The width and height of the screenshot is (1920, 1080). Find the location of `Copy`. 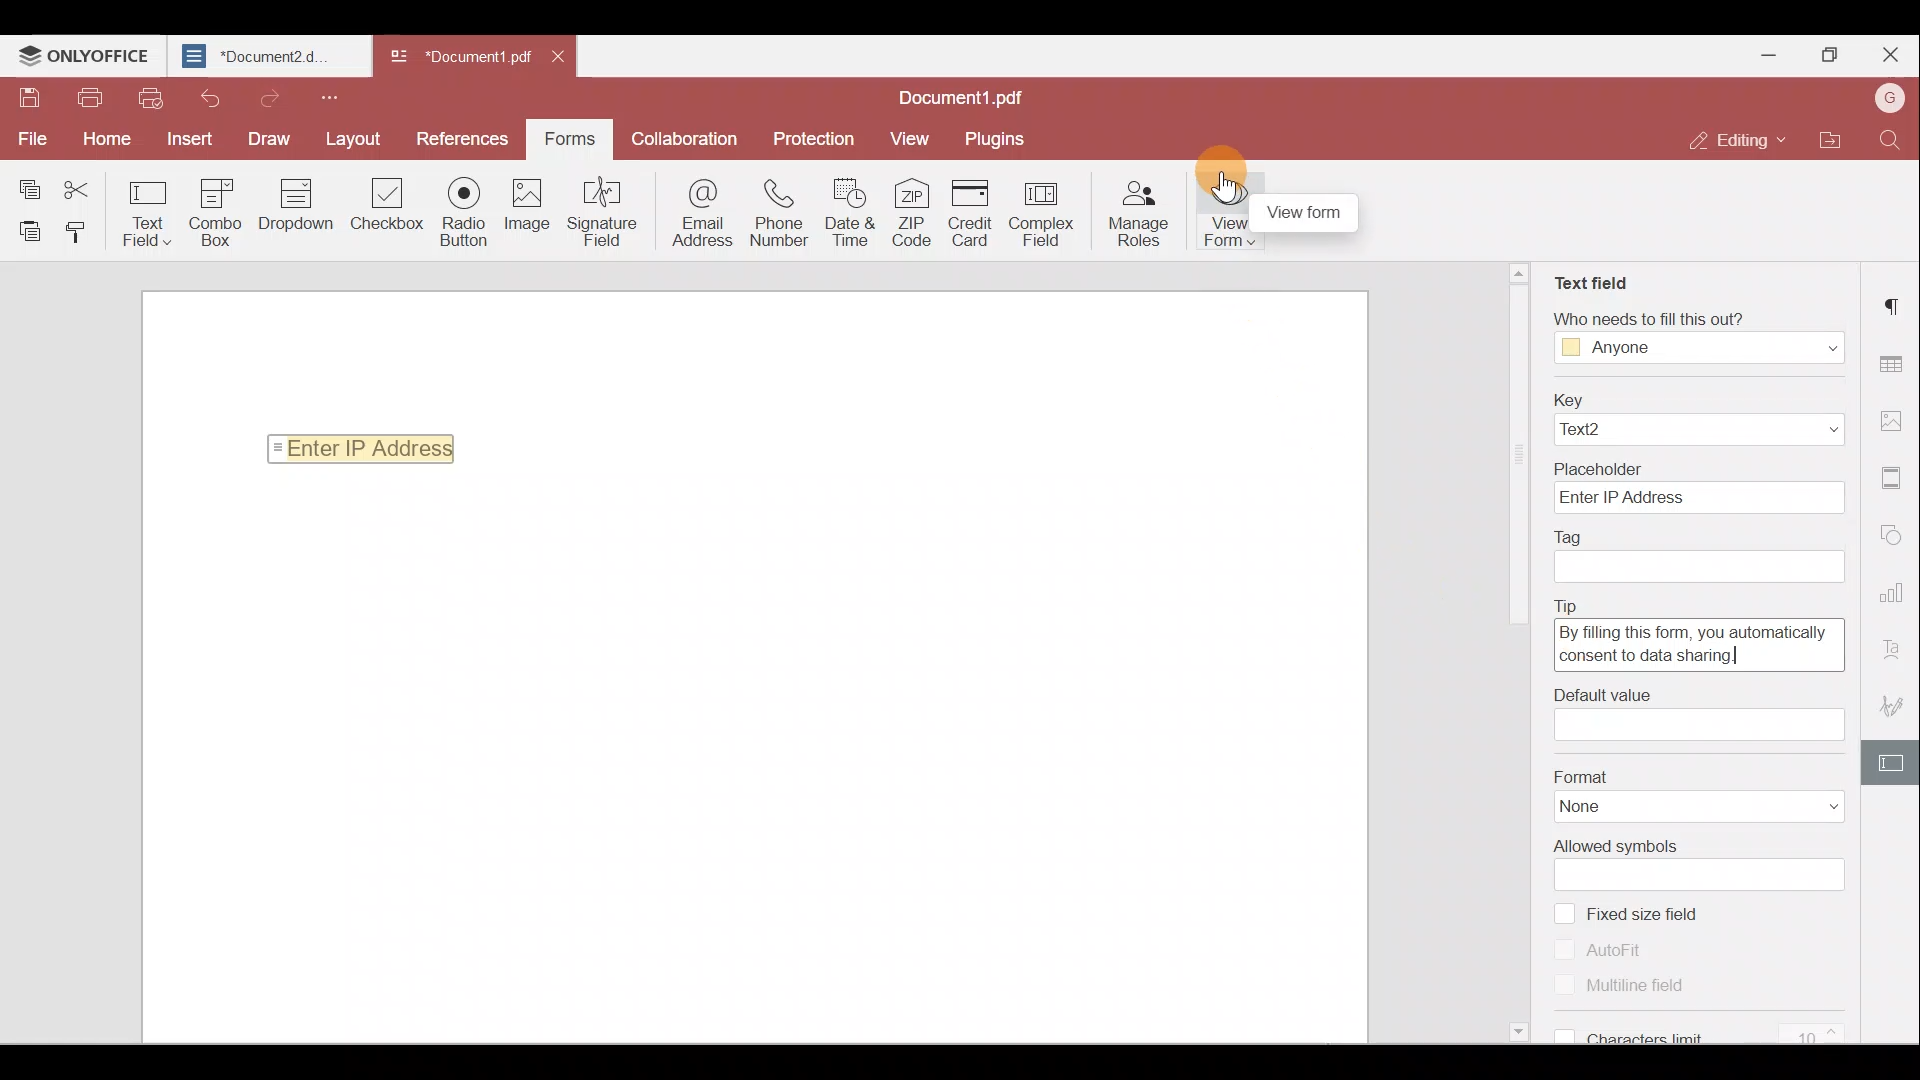

Copy is located at coordinates (28, 182).